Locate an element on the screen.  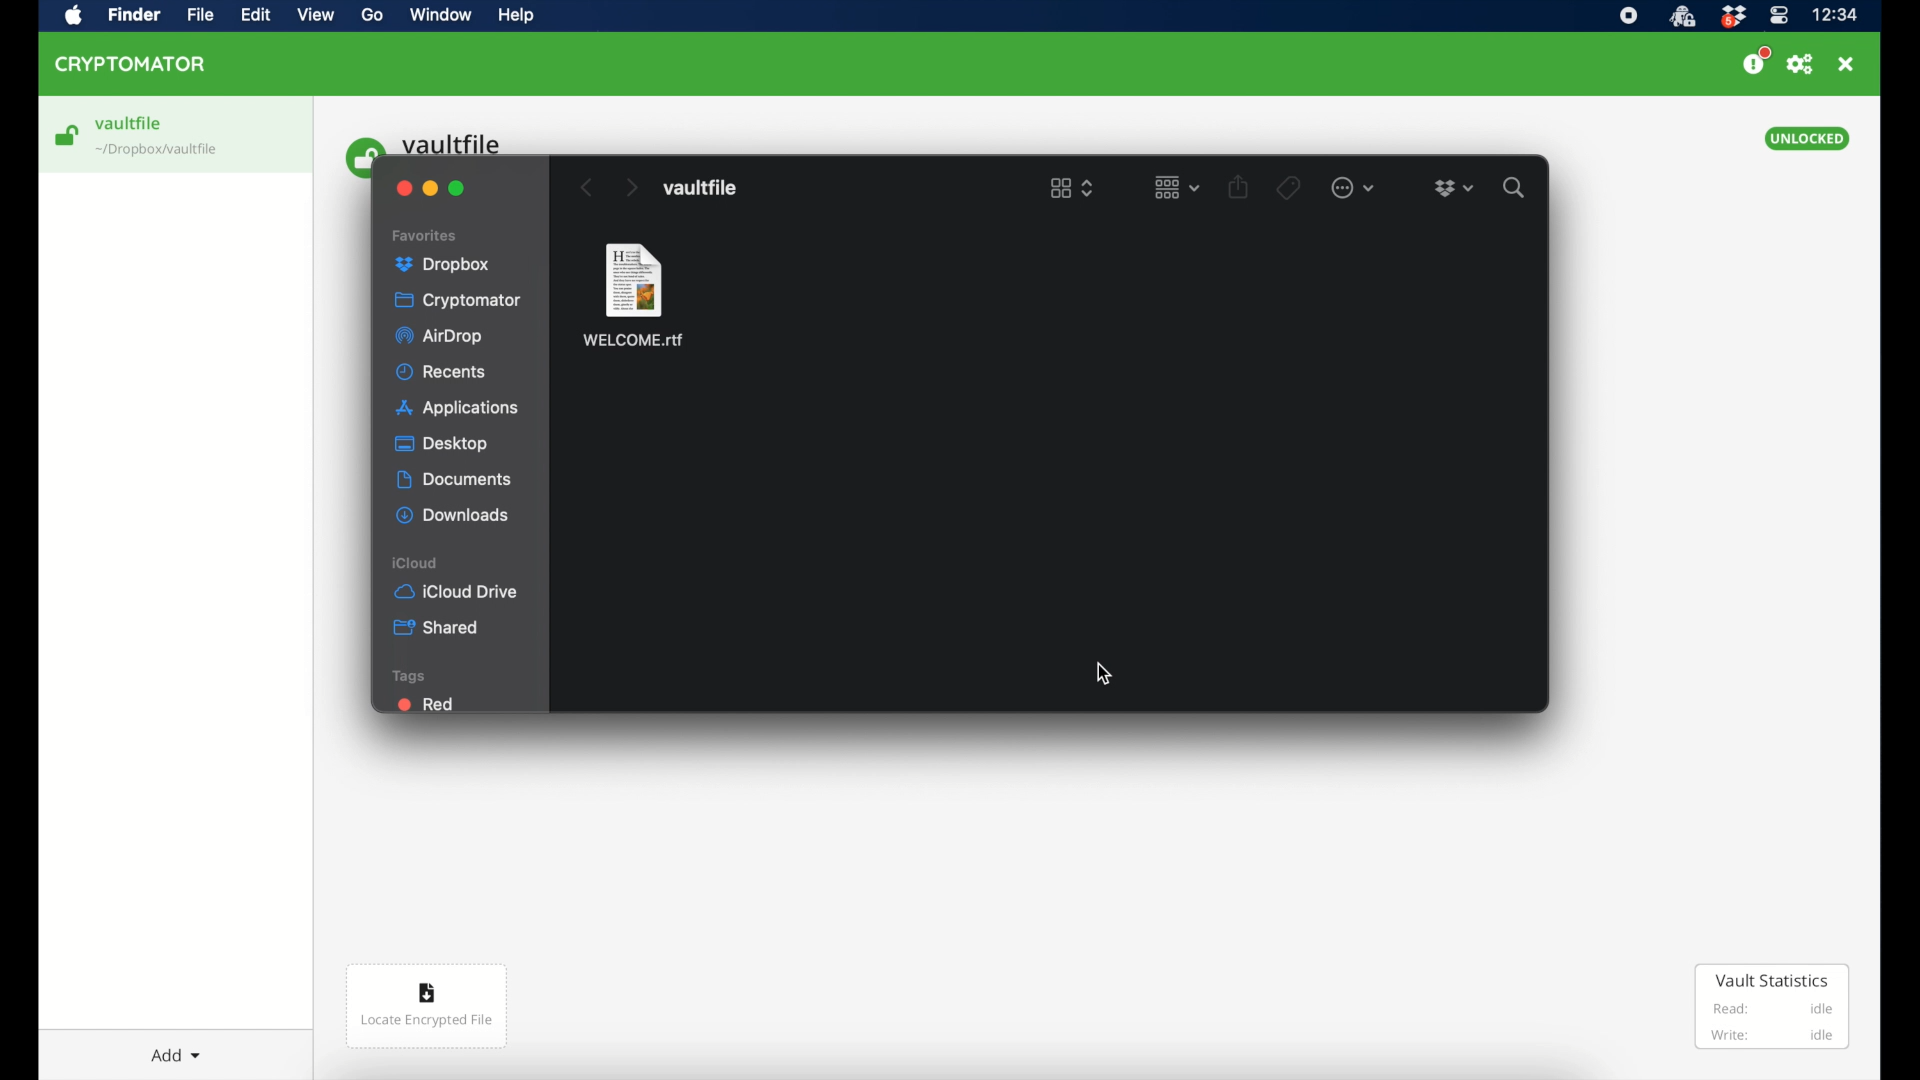
red is located at coordinates (426, 705).